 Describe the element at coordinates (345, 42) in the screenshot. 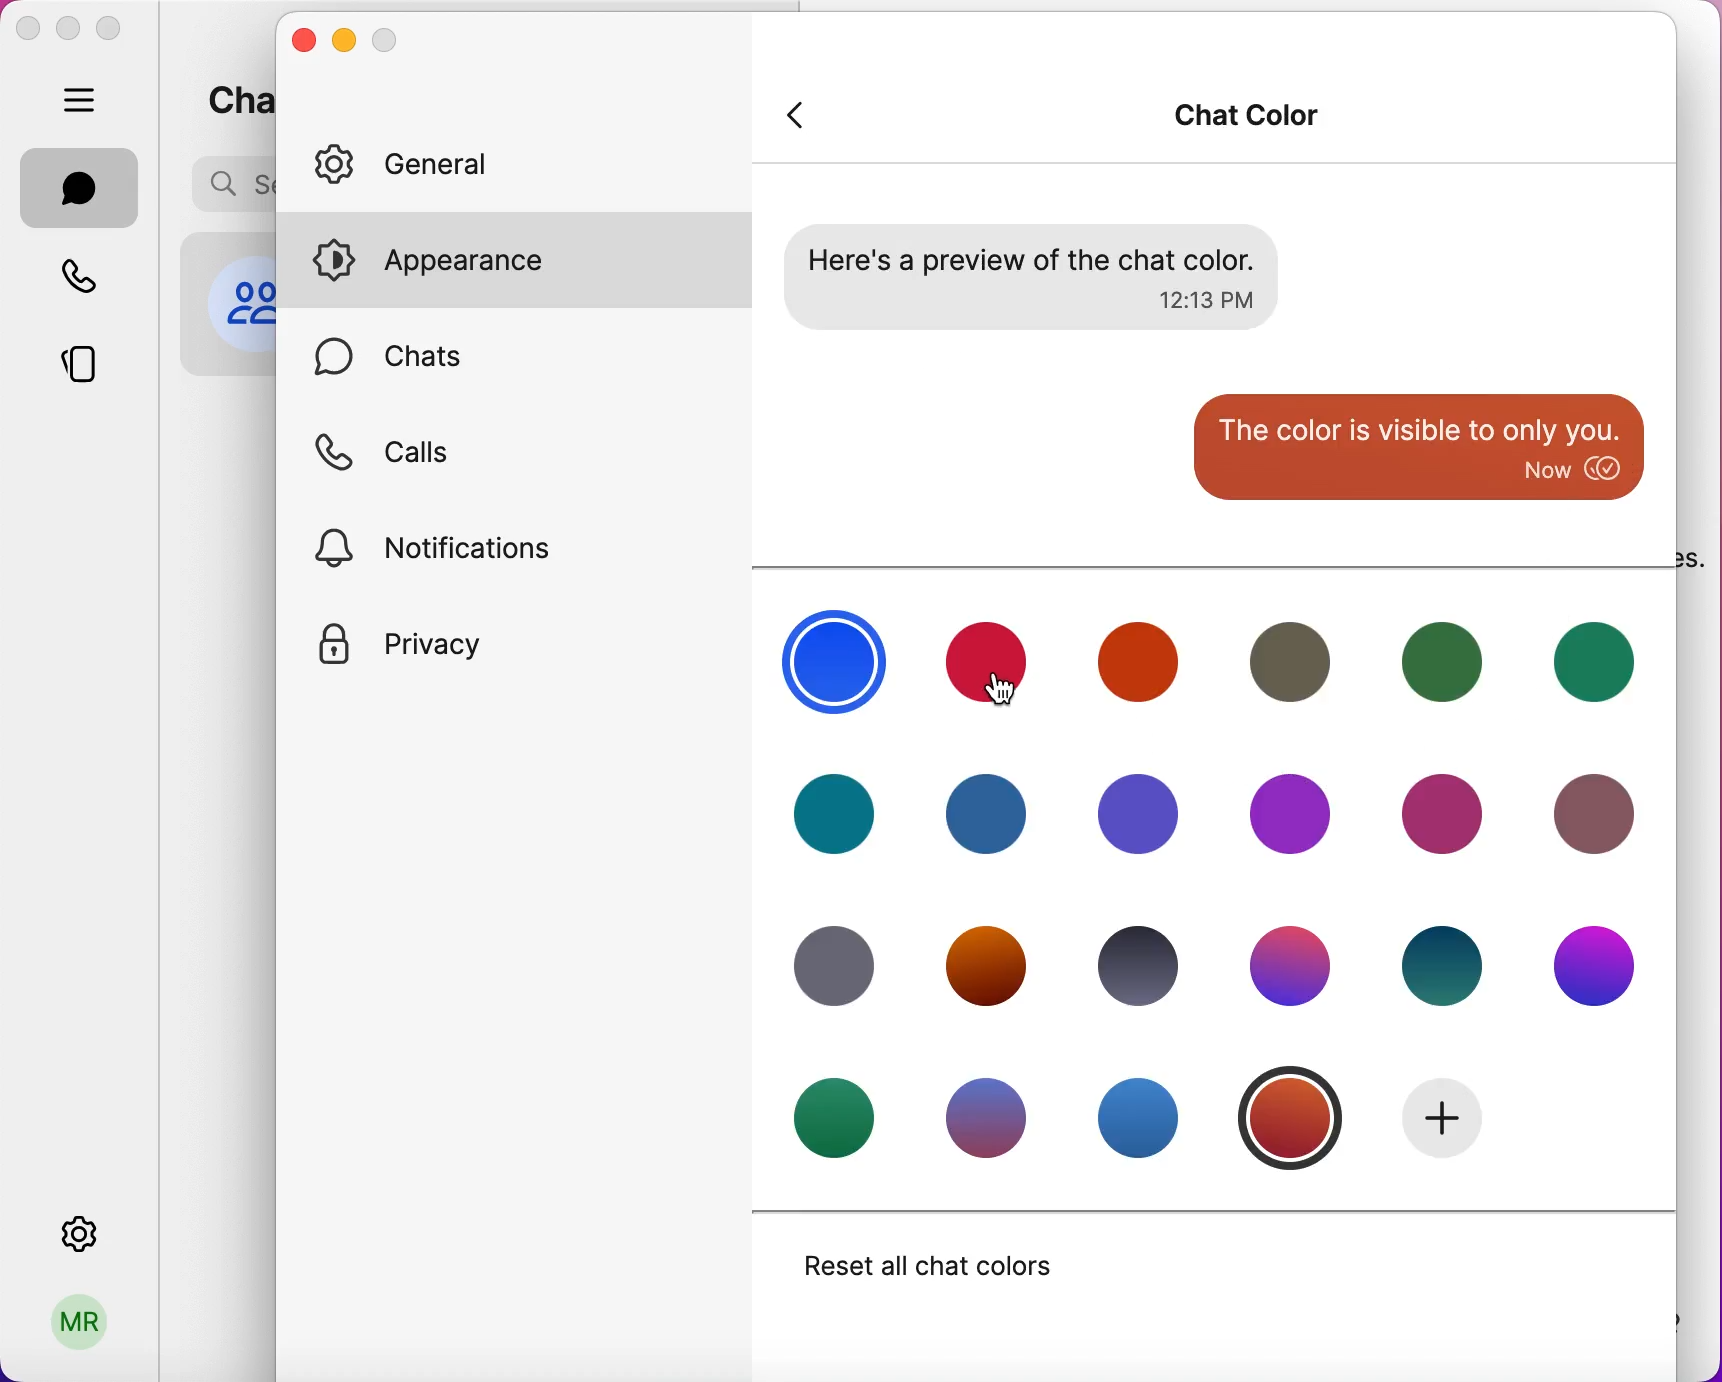

I see `minimize` at that location.